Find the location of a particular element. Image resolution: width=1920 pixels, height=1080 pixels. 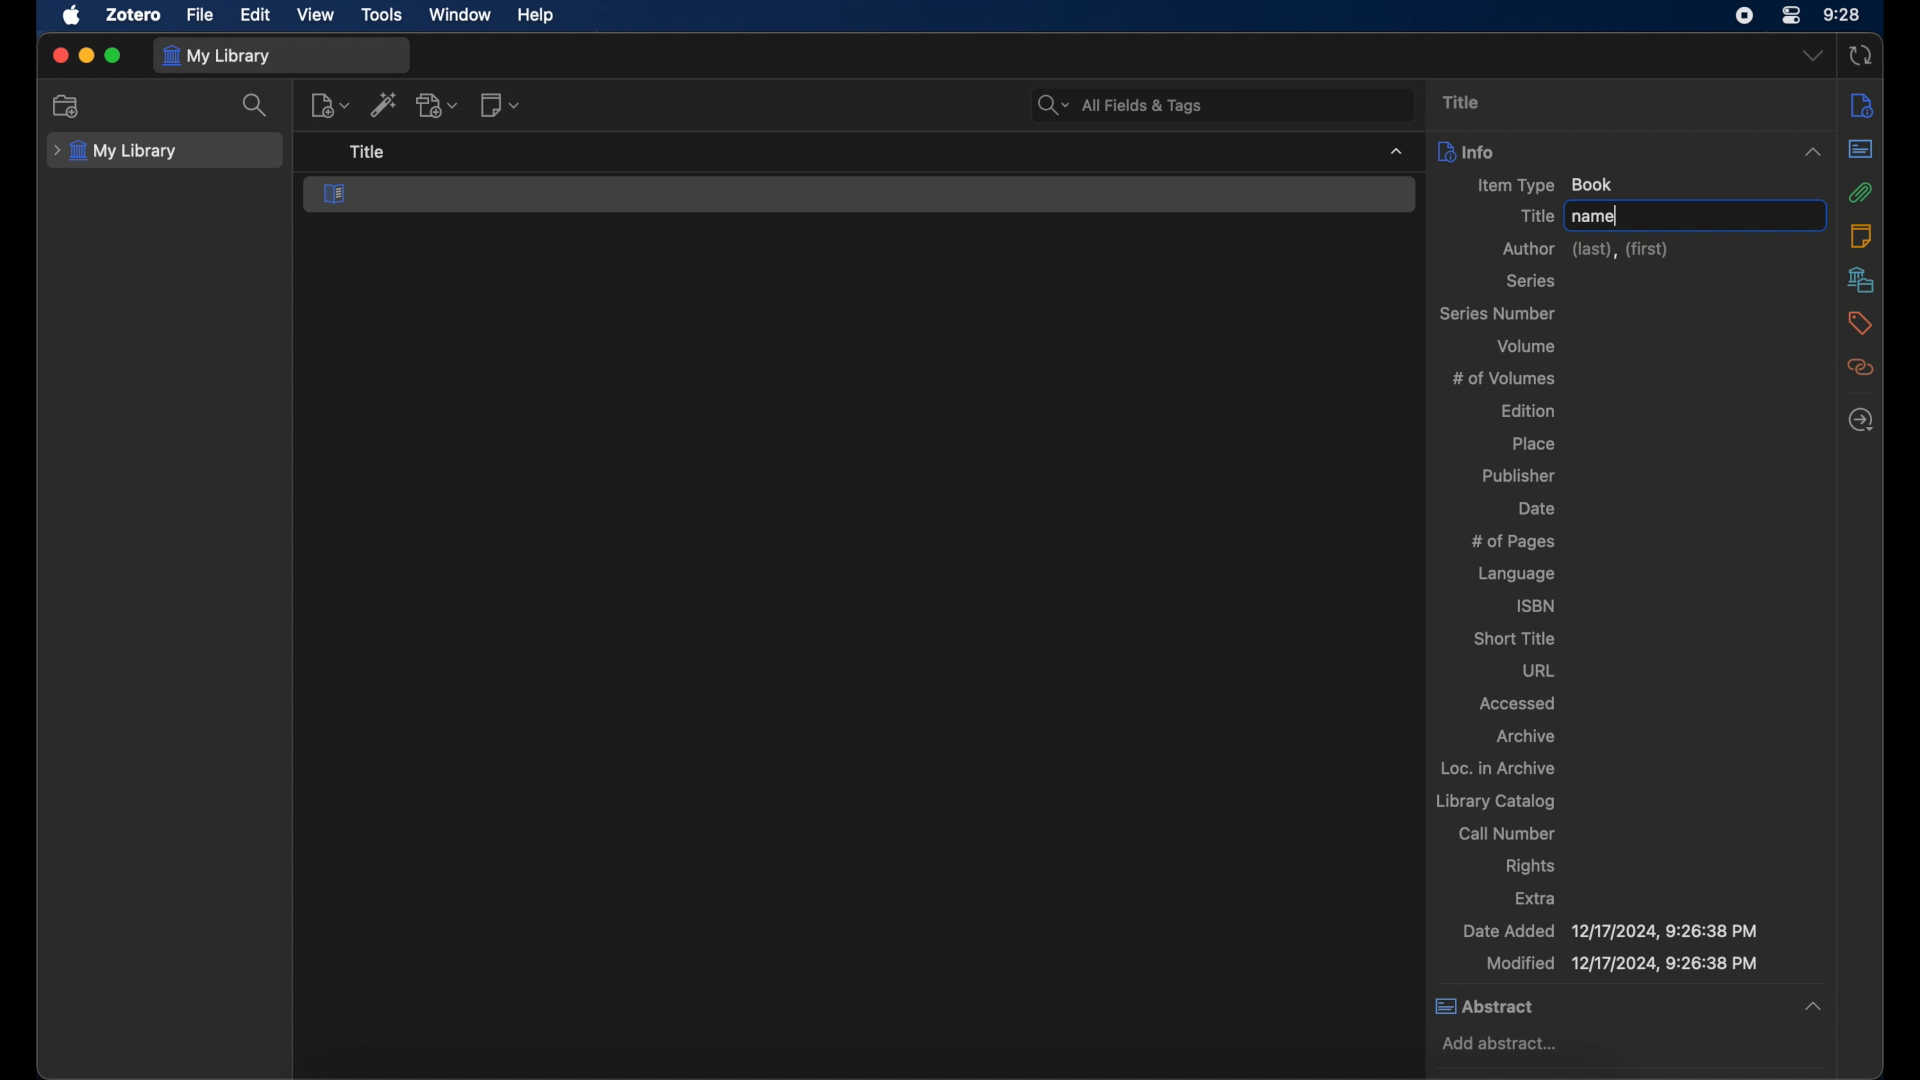

minimize is located at coordinates (86, 55).